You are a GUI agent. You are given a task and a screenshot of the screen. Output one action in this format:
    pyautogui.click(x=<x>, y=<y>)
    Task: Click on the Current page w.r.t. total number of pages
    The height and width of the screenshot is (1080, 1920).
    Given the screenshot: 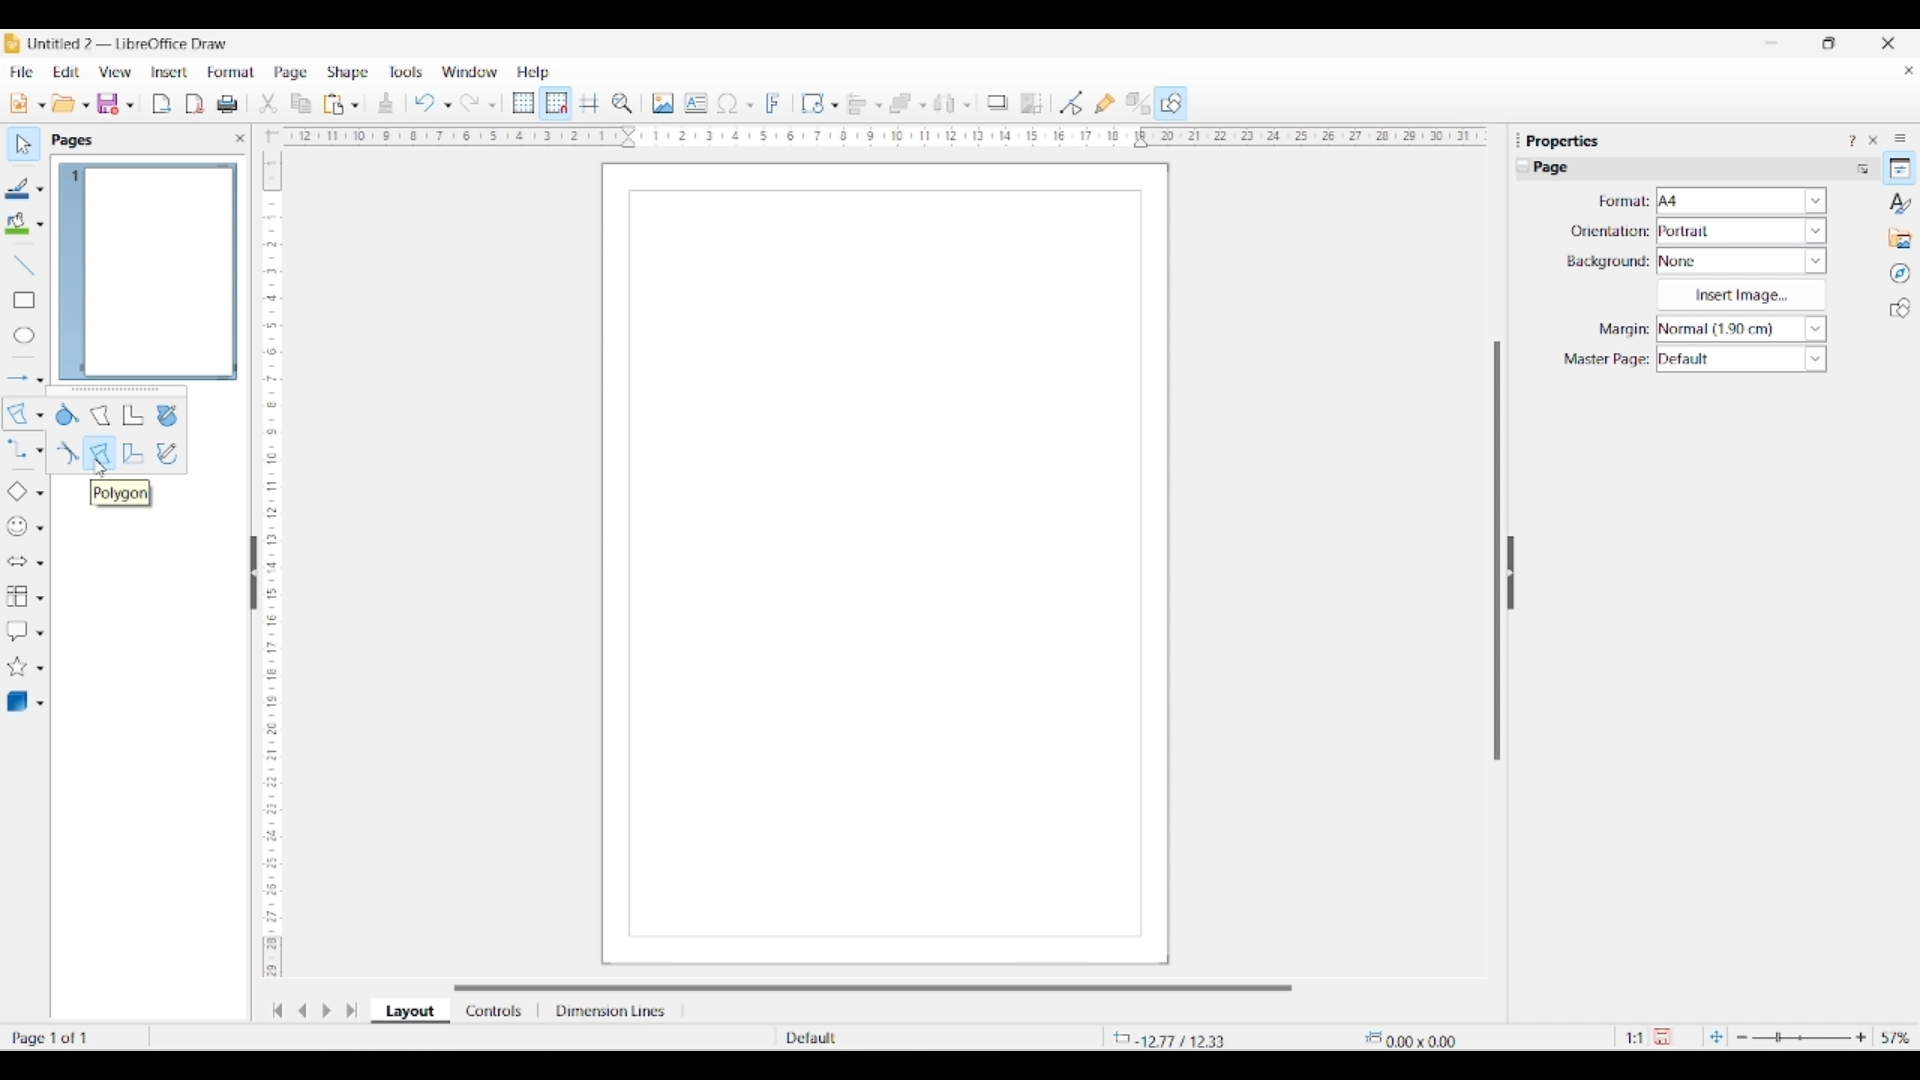 What is the action you would take?
    pyautogui.click(x=74, y=1037)
    